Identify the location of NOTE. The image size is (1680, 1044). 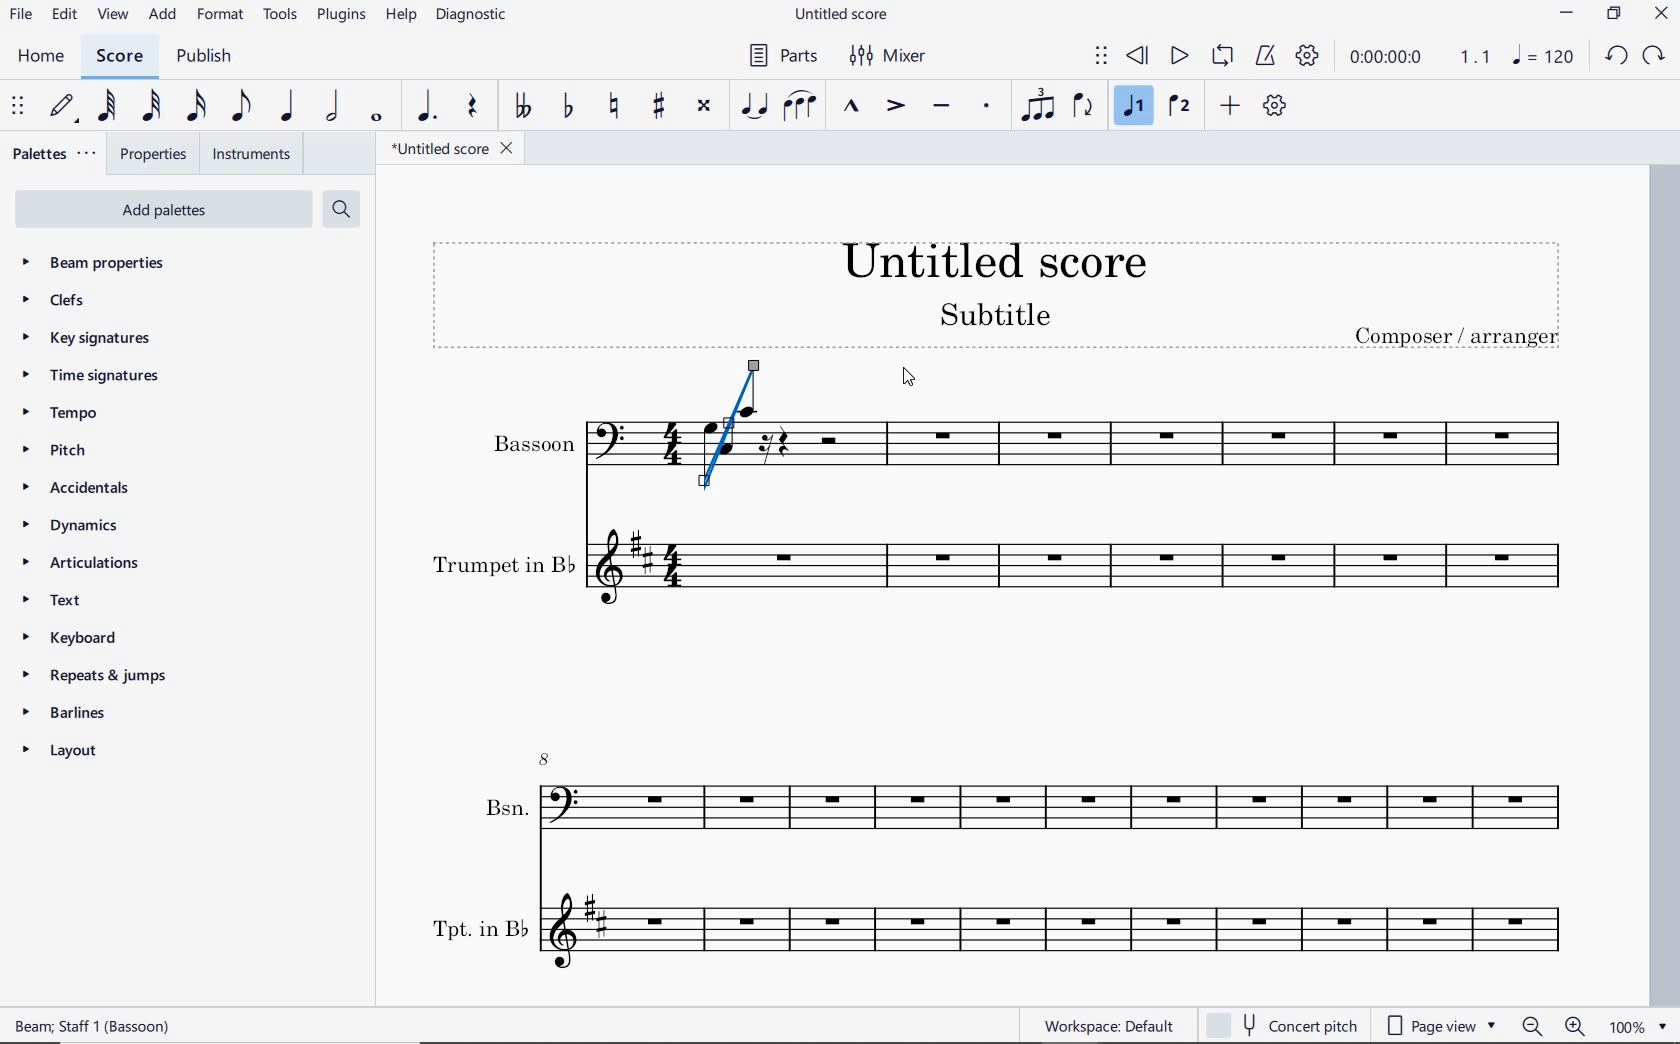
(1544, 57).